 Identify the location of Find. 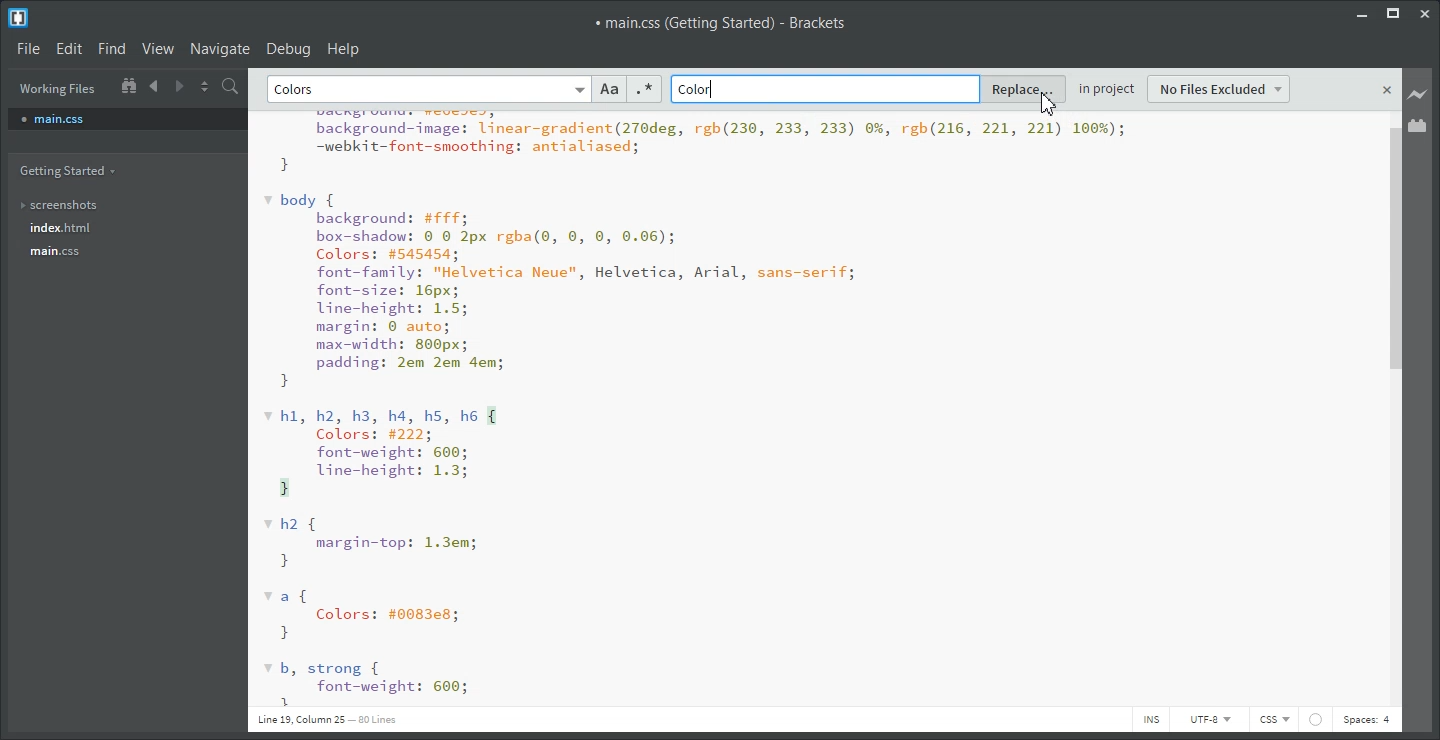
(111, 49).